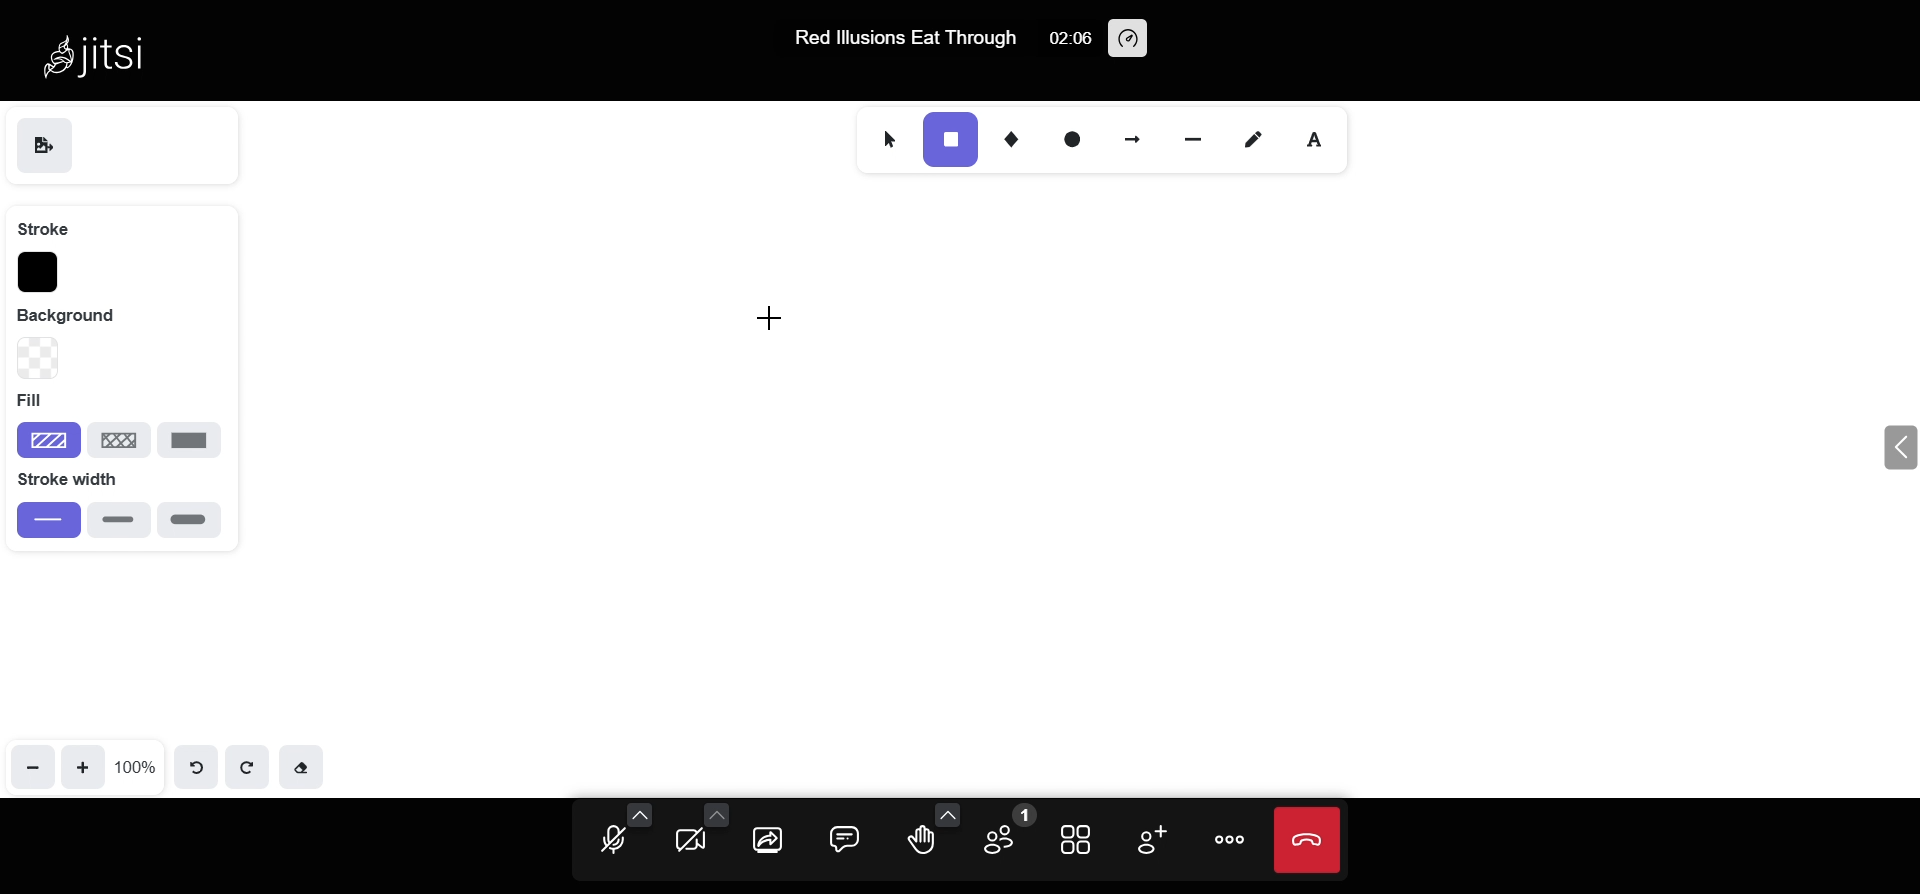  What do you see at coordinates (1232, 840) in the screenshot?
I see `more` at bounding box center [1232, 840].